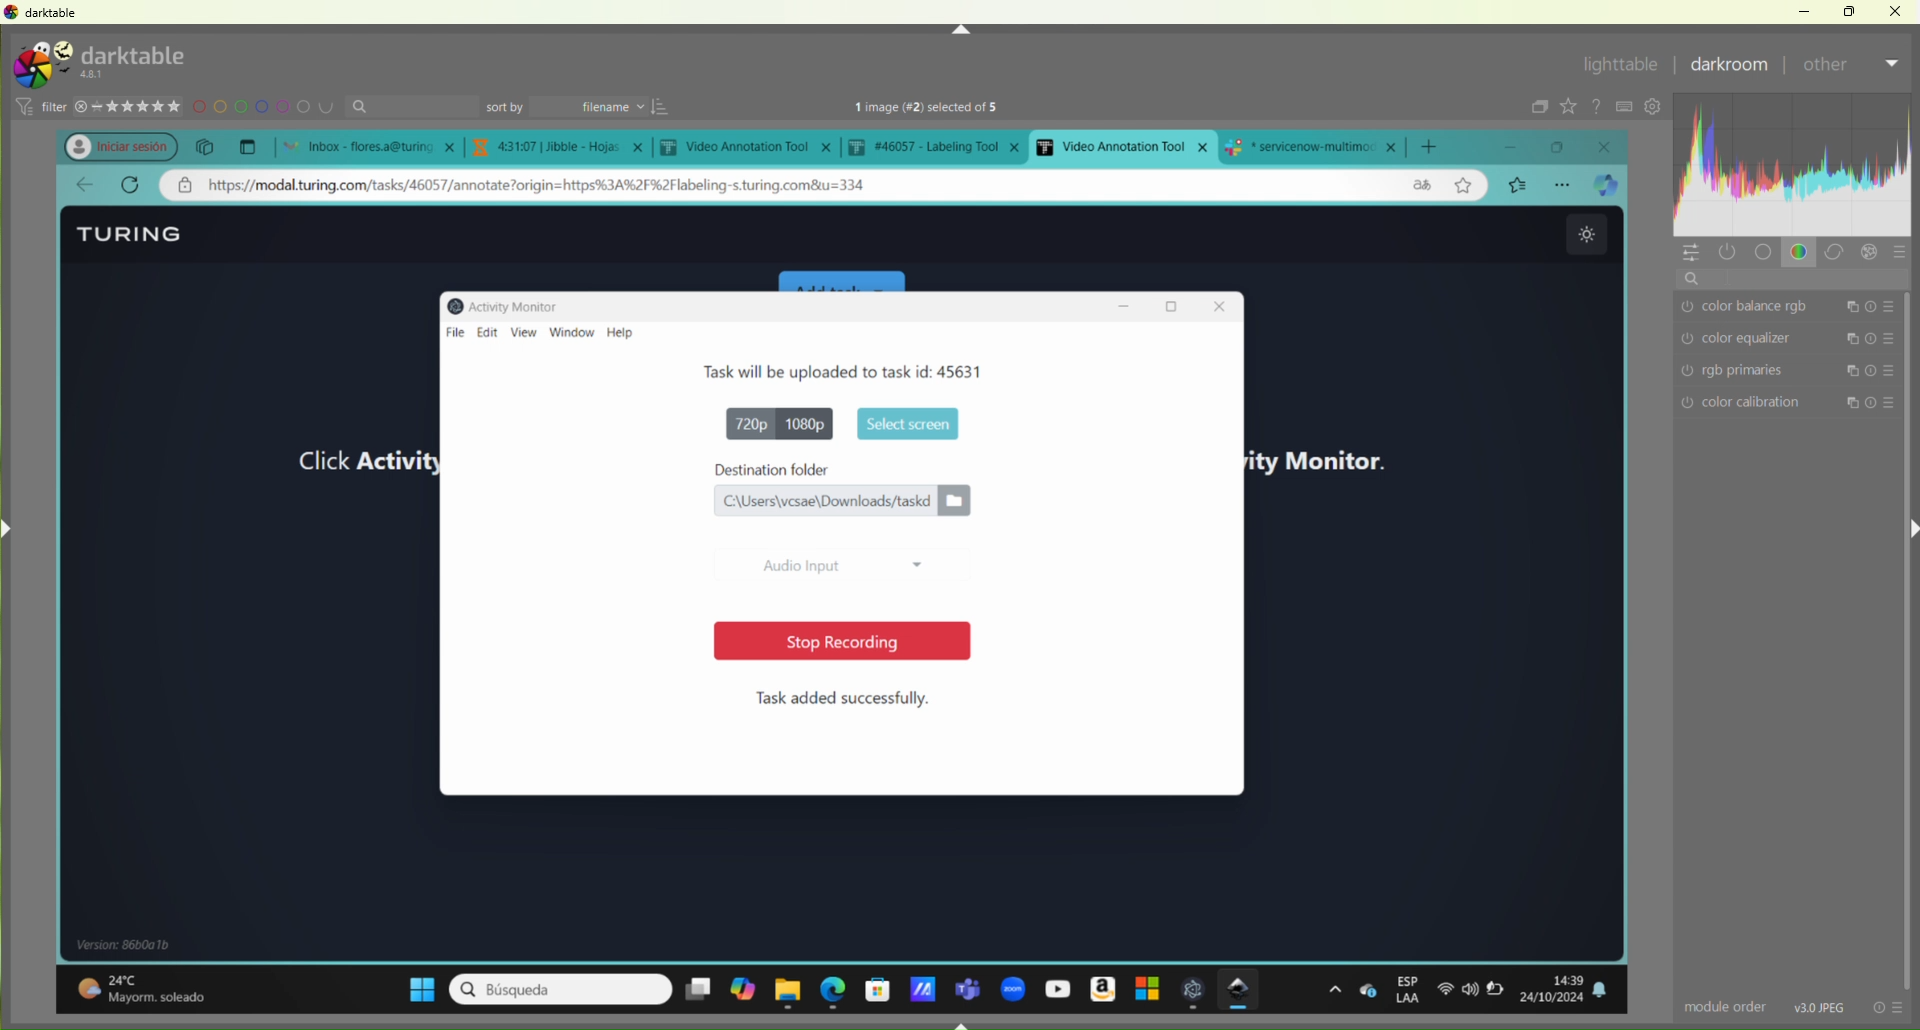 Image resolution: width=1920 pixels, height=1030 pixels. What do you see at coordinates (1793, 405) in the screenshot?
I see `color calibration` at bounding box center [1793, 405].